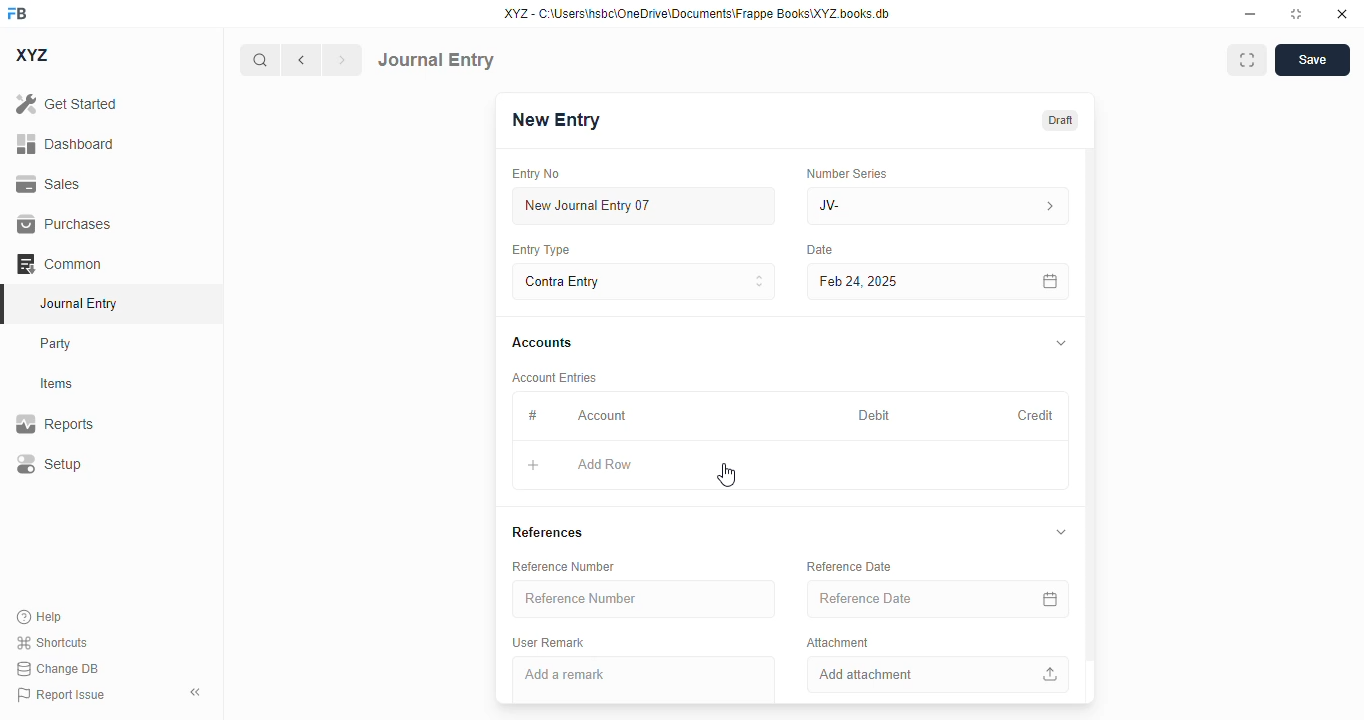  I want to click on number series, so click(849, 173).